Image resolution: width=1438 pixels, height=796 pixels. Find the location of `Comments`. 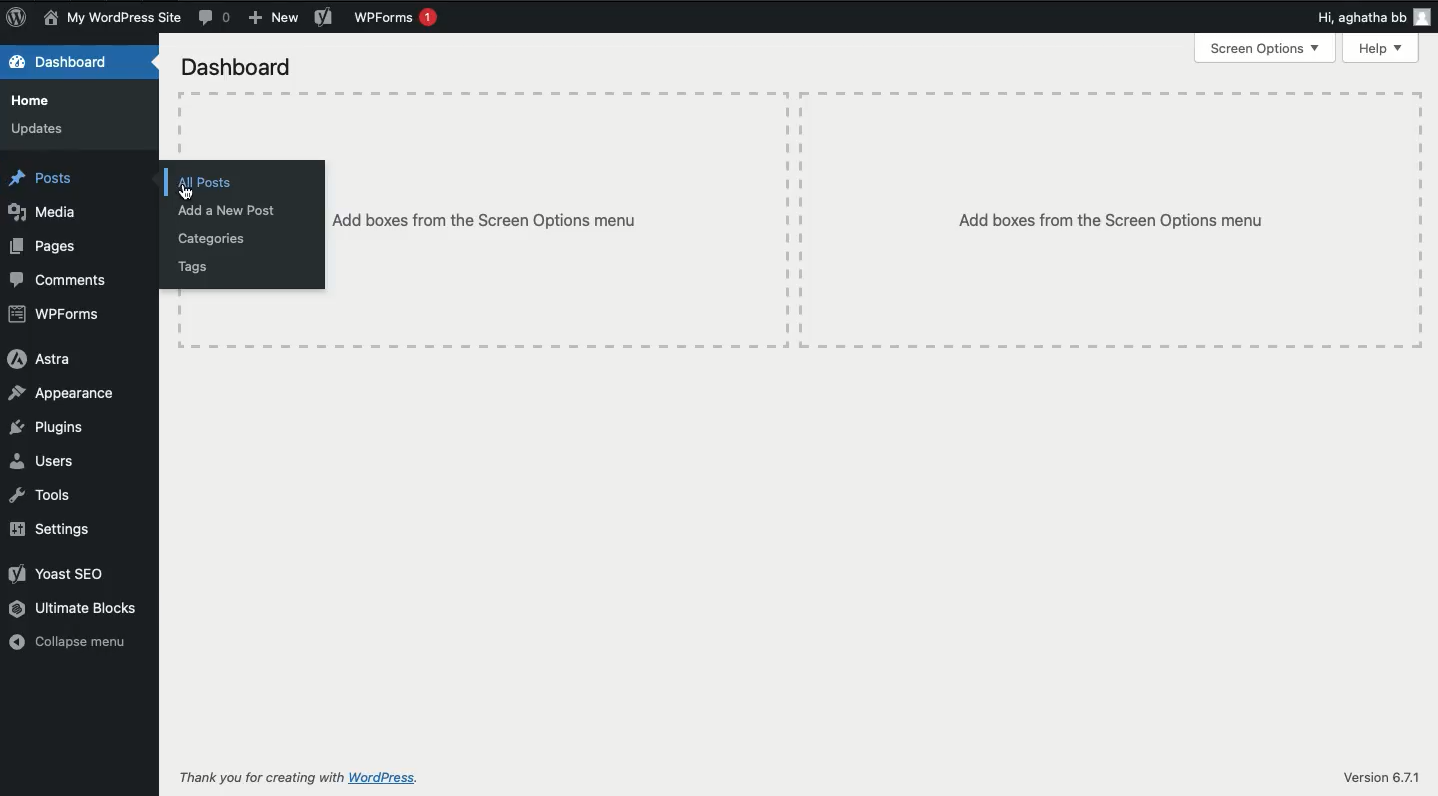

Comments is located at coordinates (62, 280).